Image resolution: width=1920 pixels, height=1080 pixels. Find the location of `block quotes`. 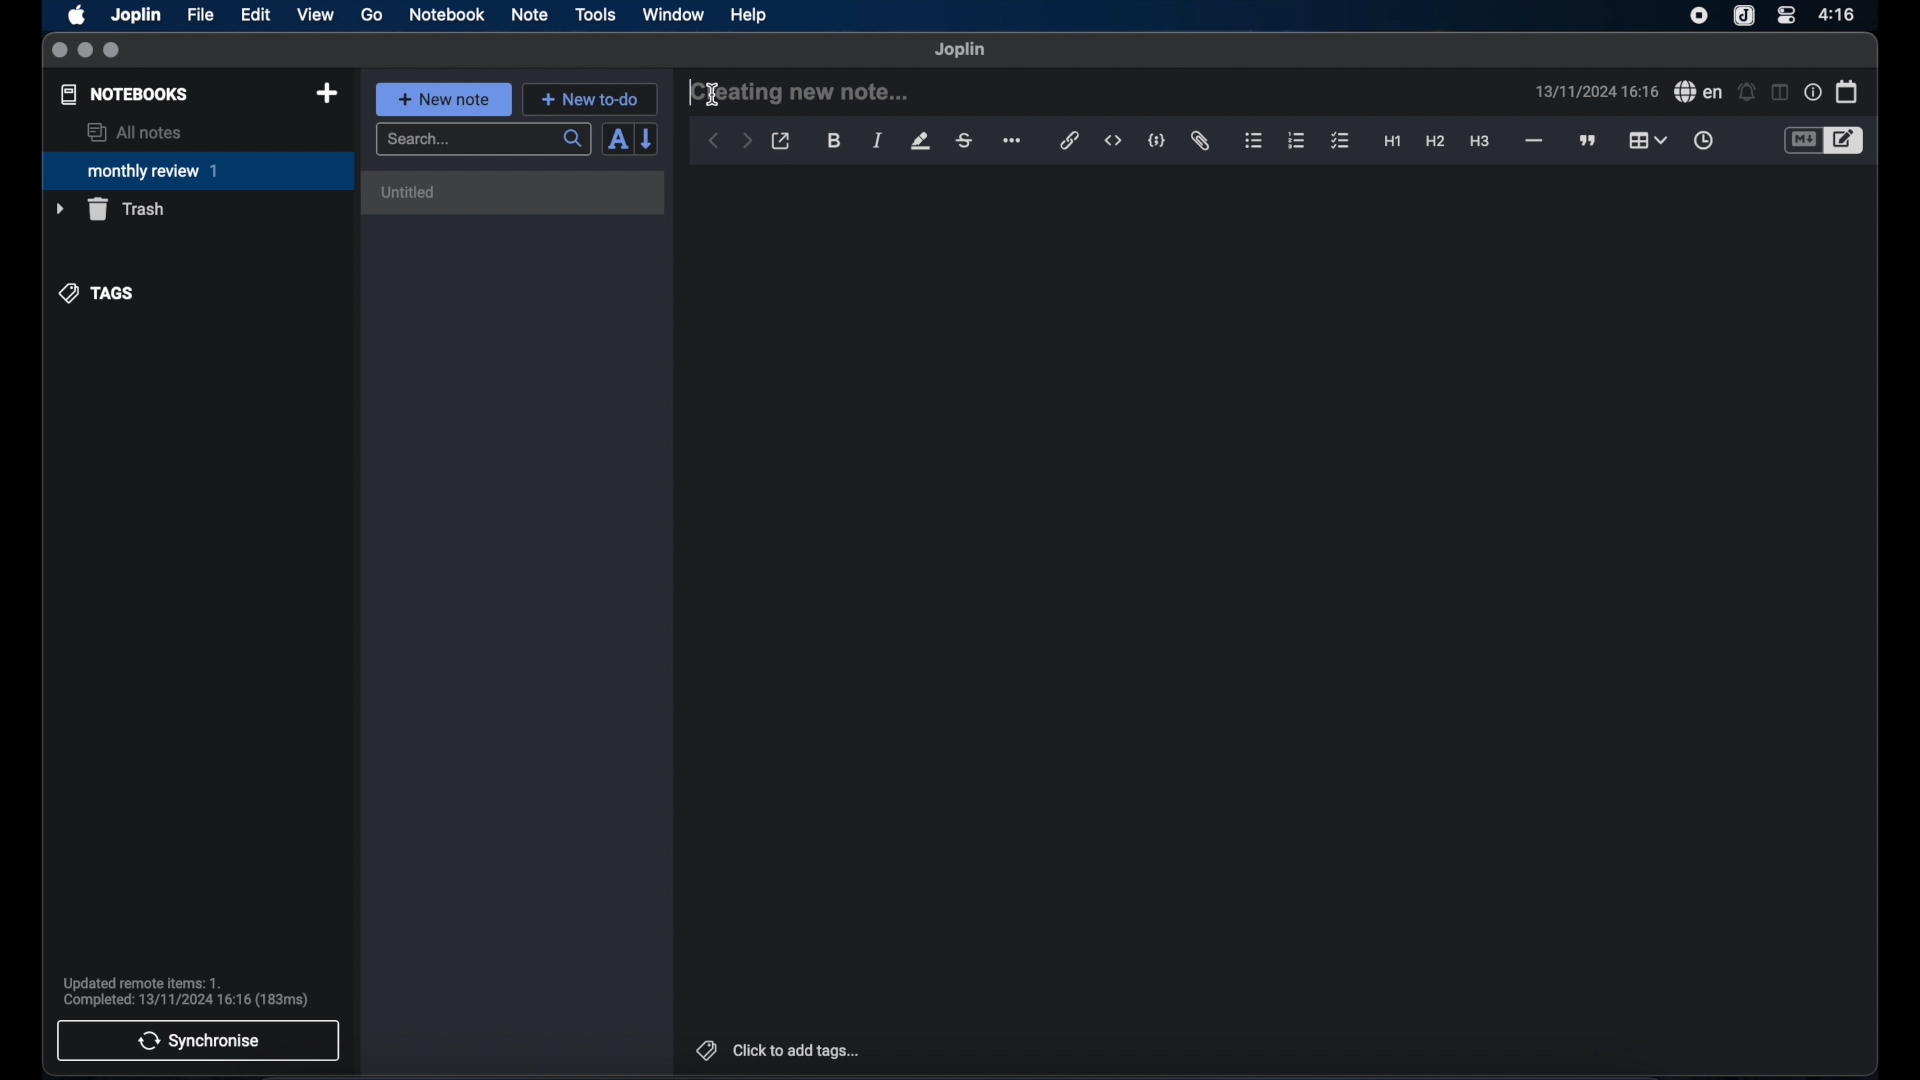

block quotes is located at coordinates (1589, 141).